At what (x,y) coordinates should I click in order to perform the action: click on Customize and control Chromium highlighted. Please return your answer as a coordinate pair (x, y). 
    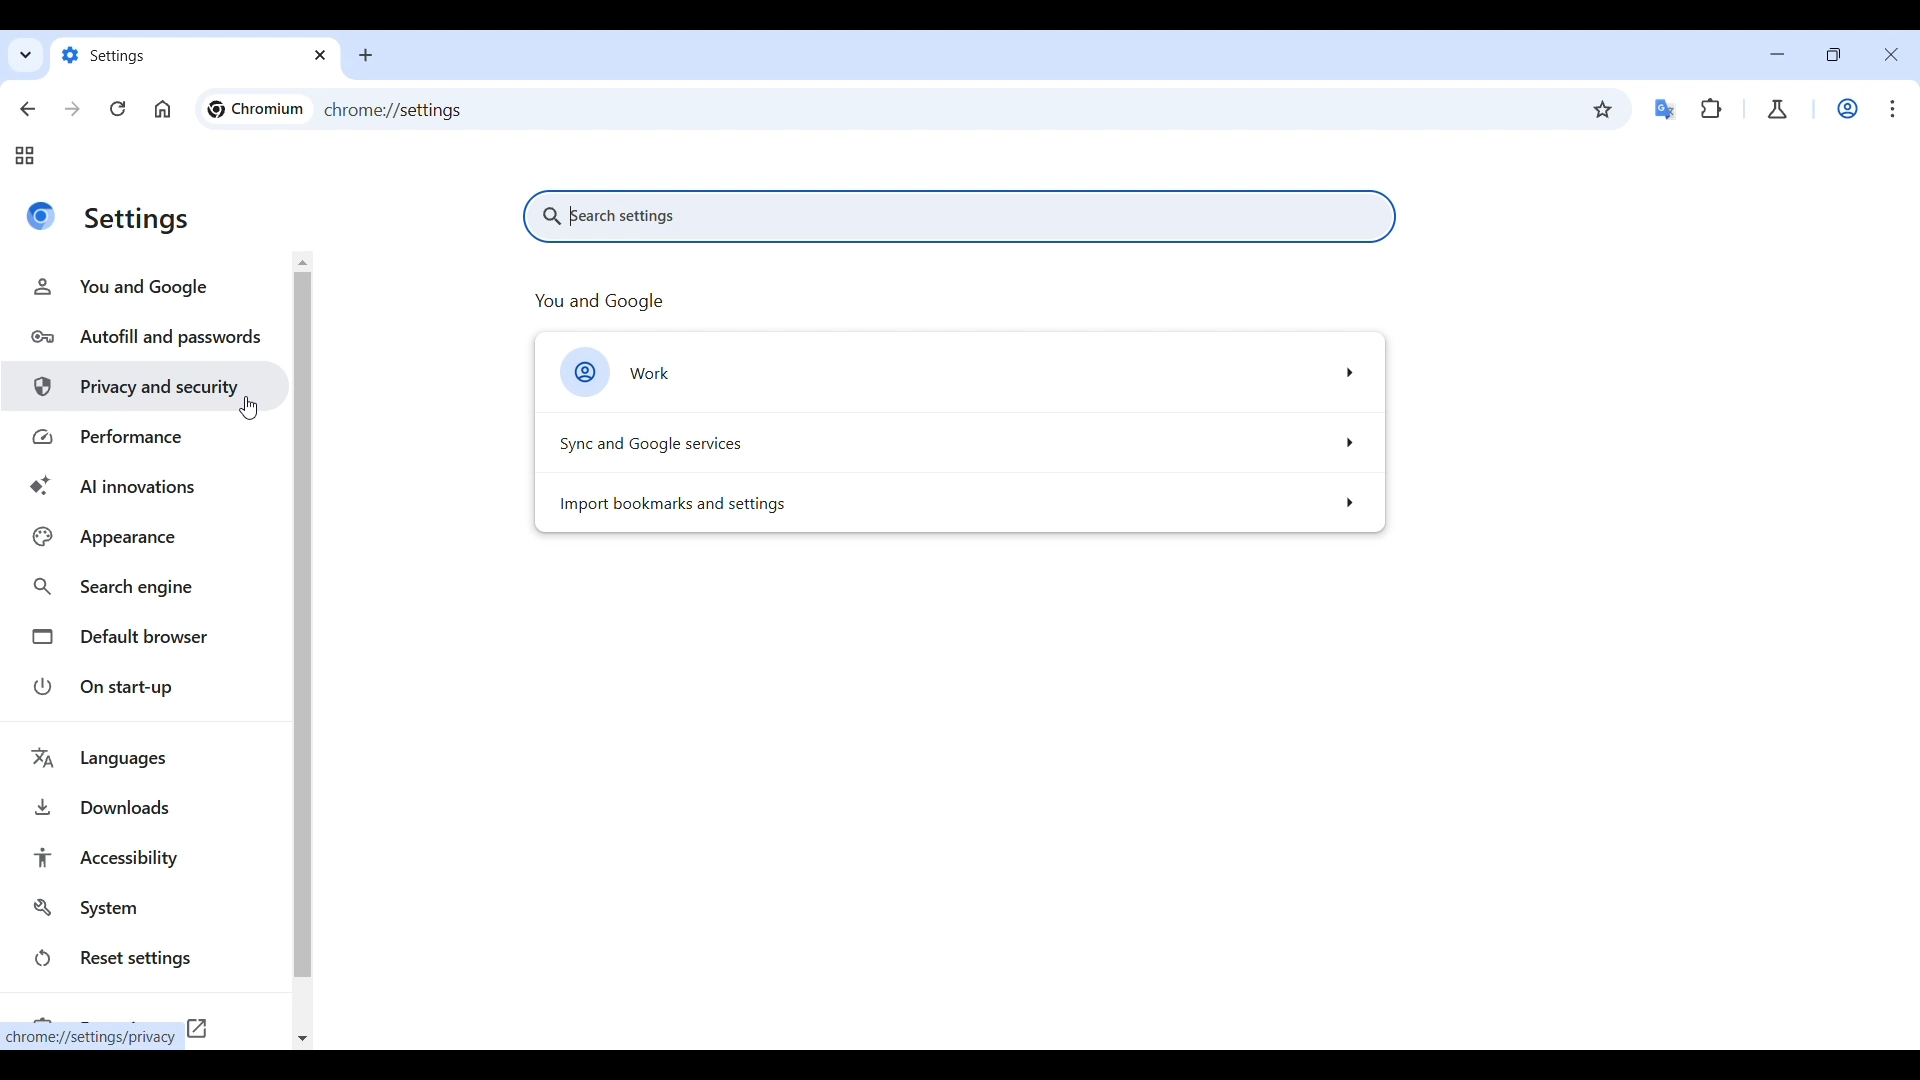
    Looking at the image, I should click on (1893, 109).